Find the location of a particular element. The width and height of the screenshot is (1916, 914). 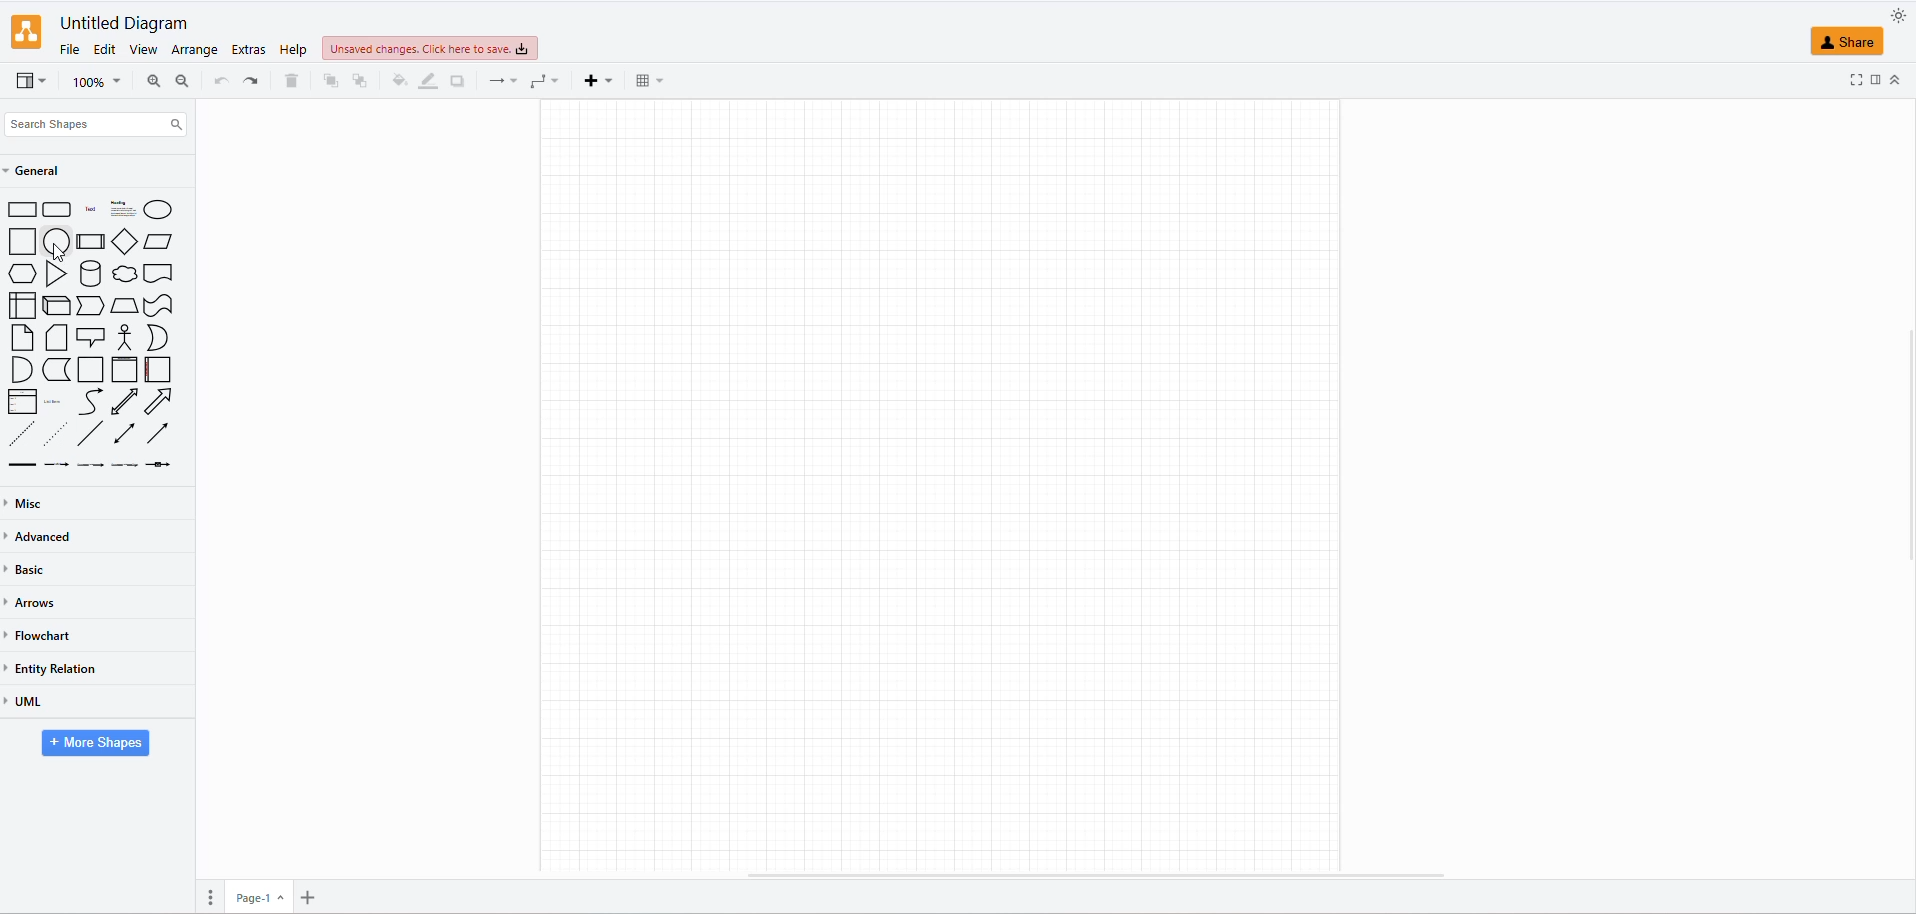

LIST is located at coordinates (23, 402).